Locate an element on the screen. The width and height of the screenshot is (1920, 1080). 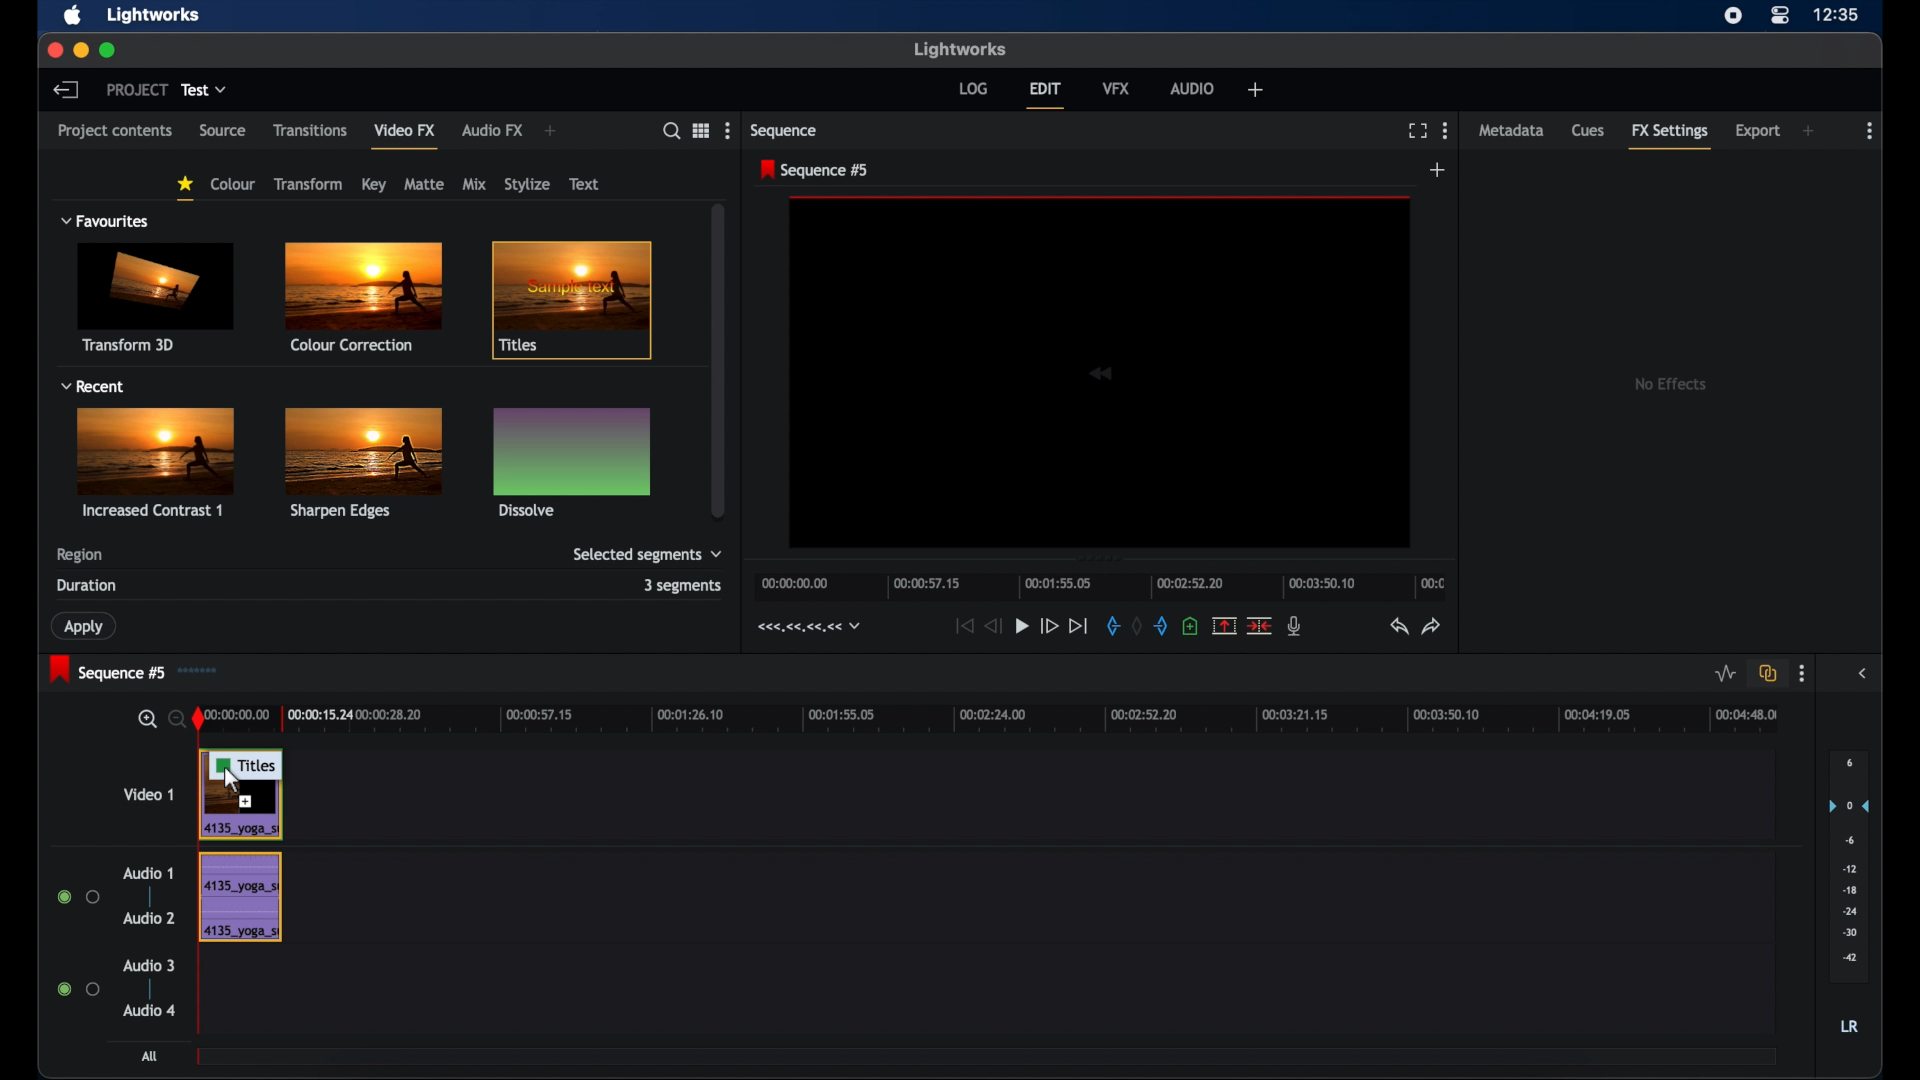
favorites is located at coordinates (106, 221).